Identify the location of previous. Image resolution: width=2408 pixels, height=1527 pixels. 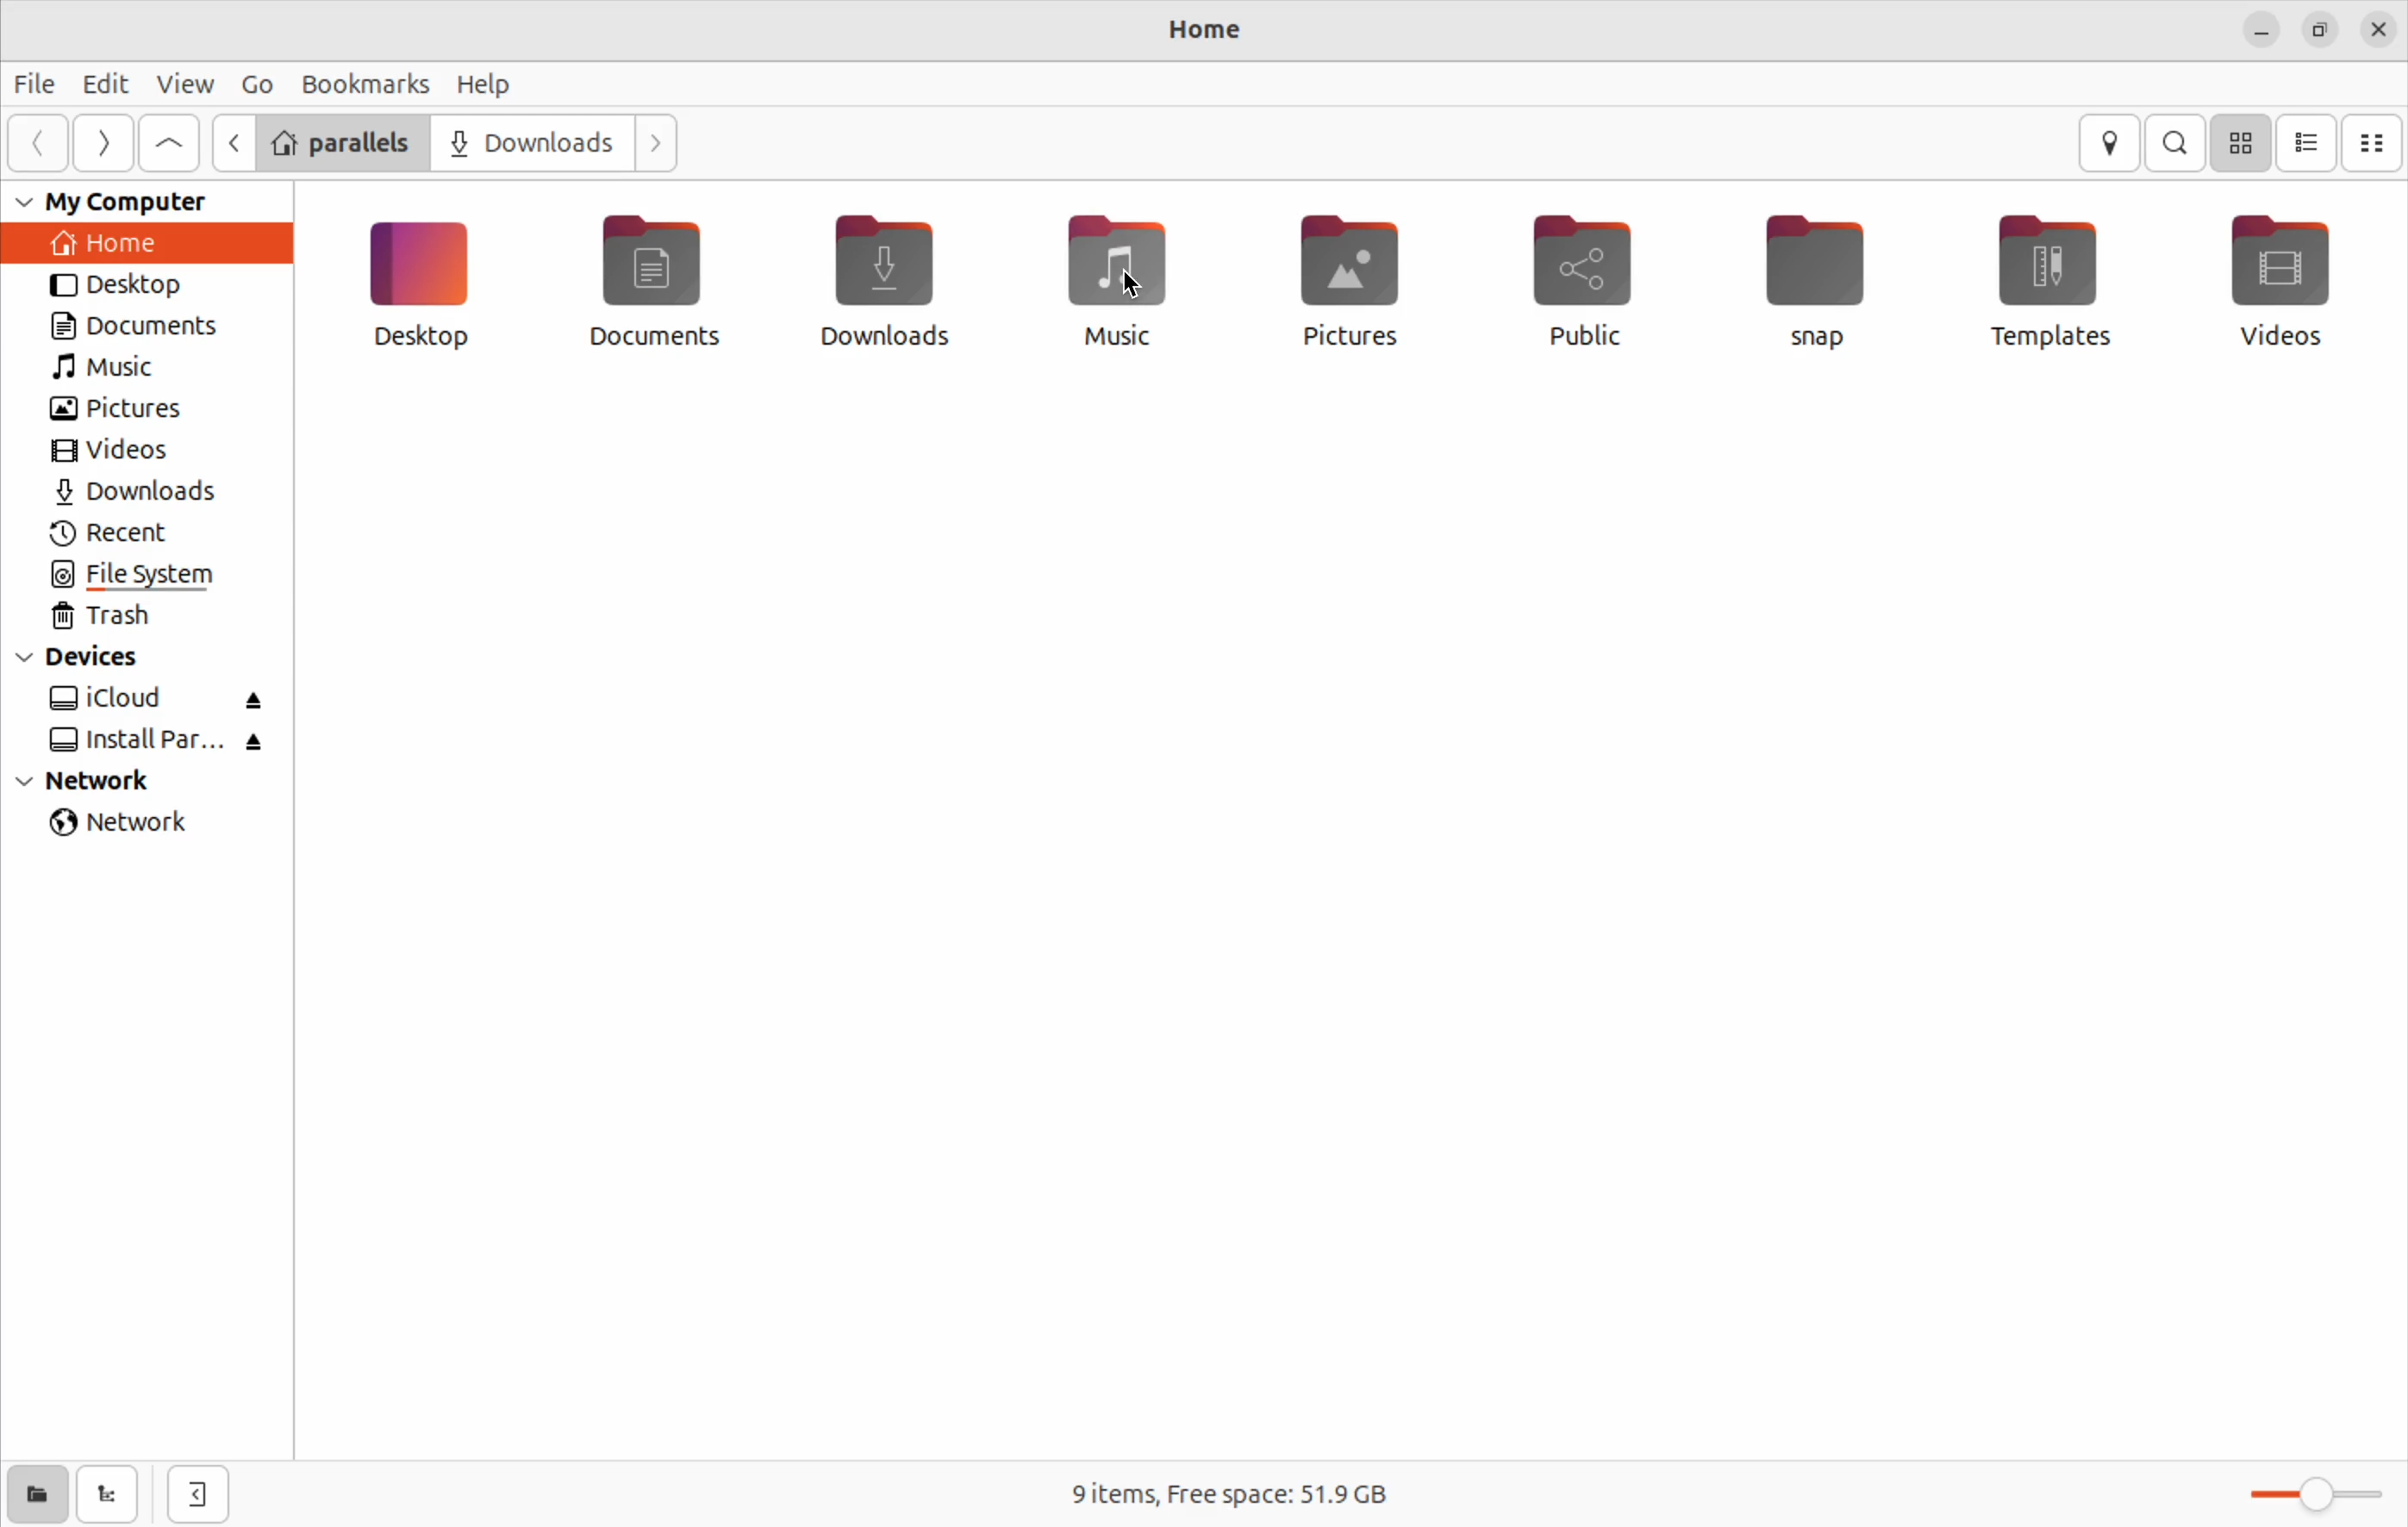
(34, 143).